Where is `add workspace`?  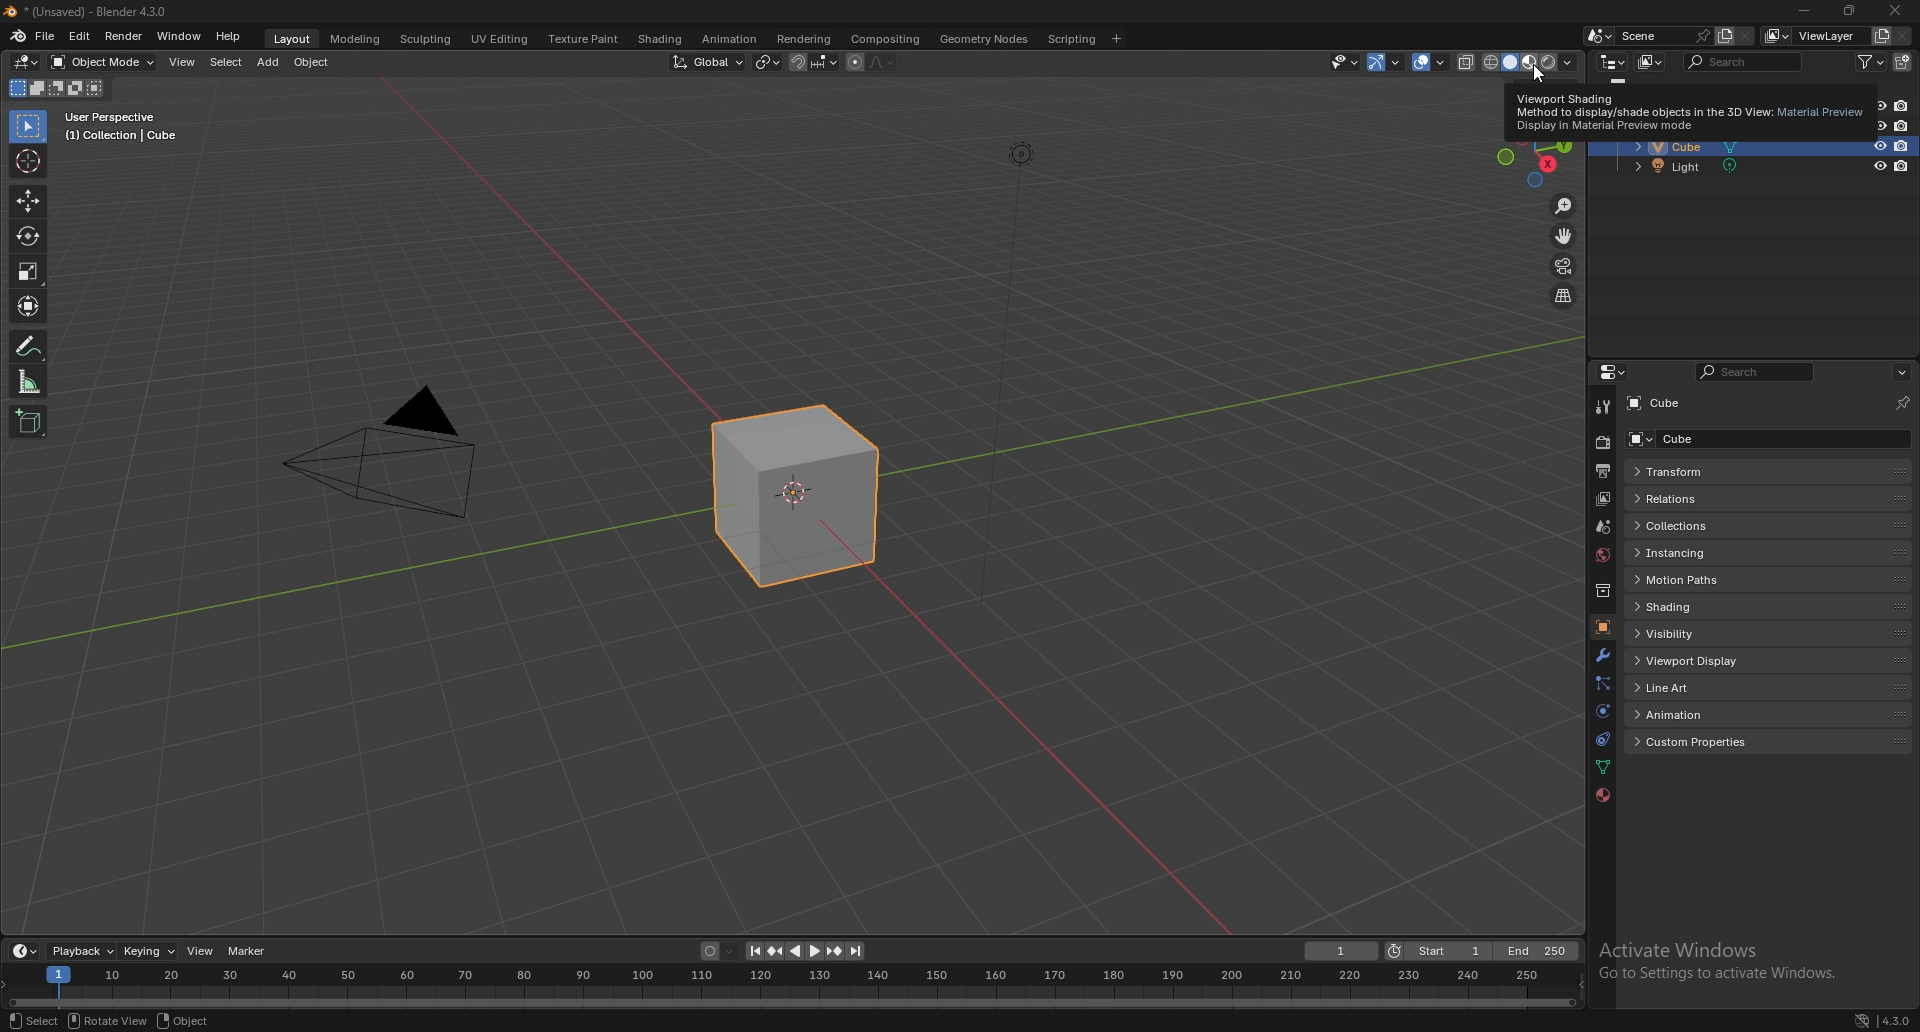
add workspace is located at coordinates (1116, 39).